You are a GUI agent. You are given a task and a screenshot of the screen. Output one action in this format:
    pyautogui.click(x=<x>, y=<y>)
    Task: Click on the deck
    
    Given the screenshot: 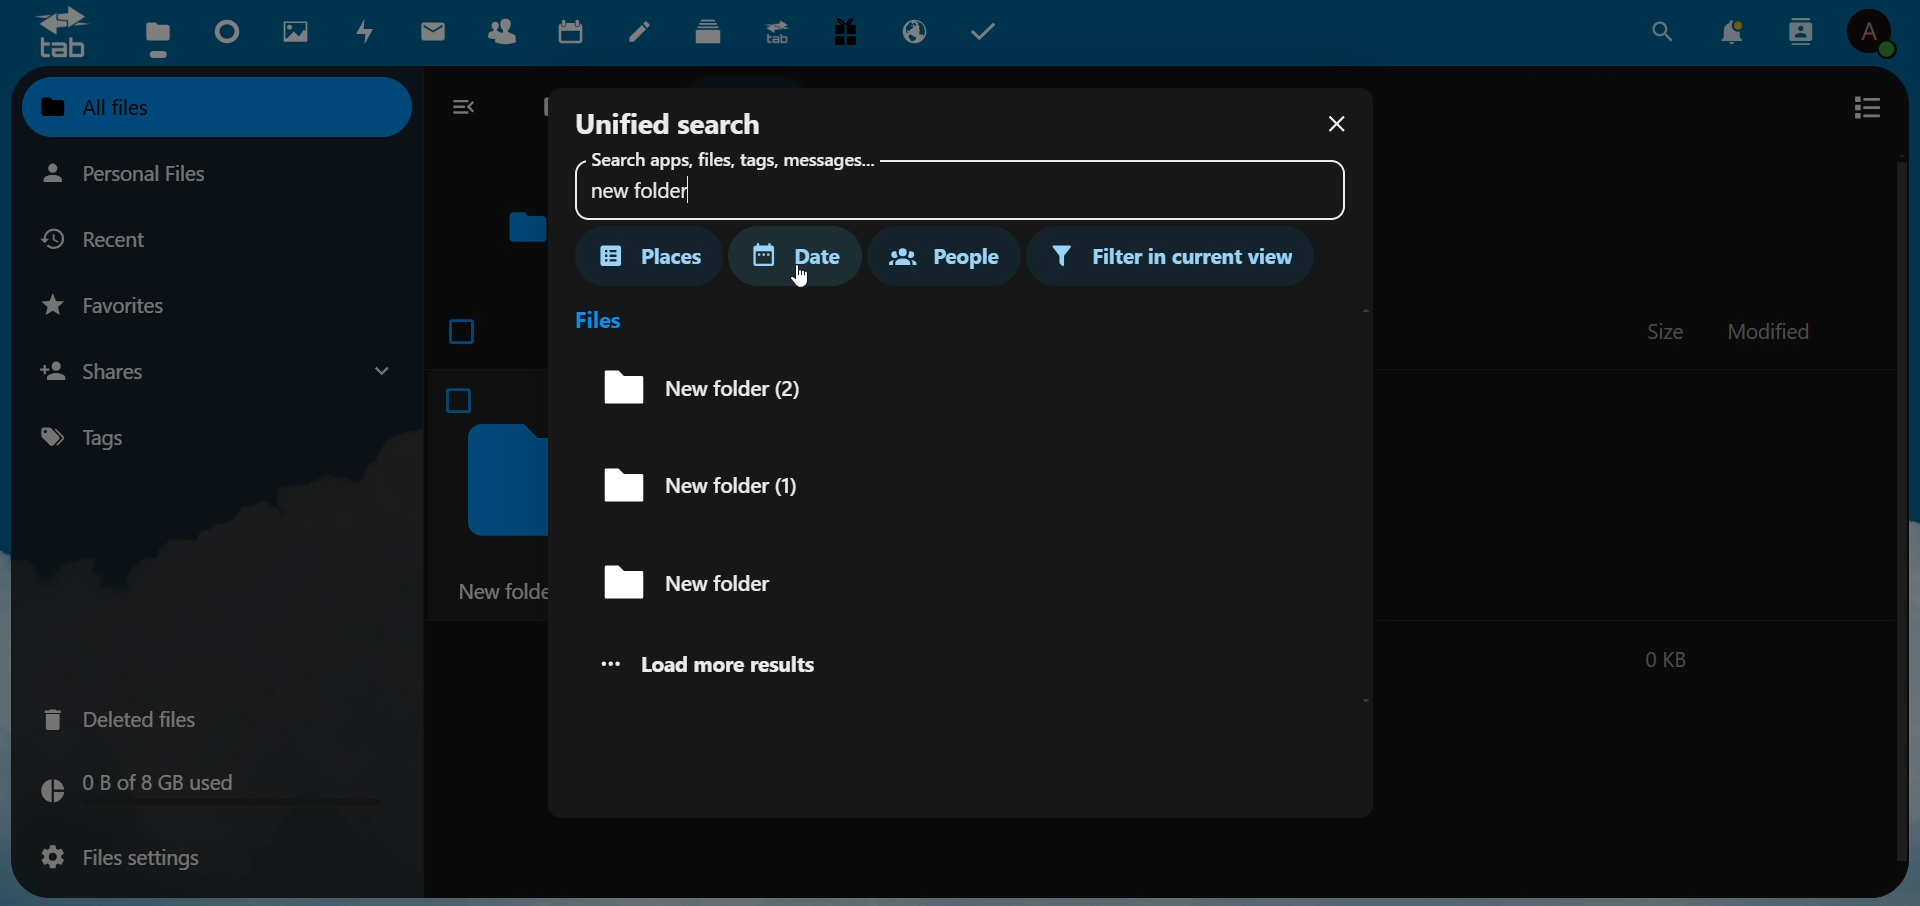 What is the action you would take?
    pyautogui.click(x=708, y=32)
    